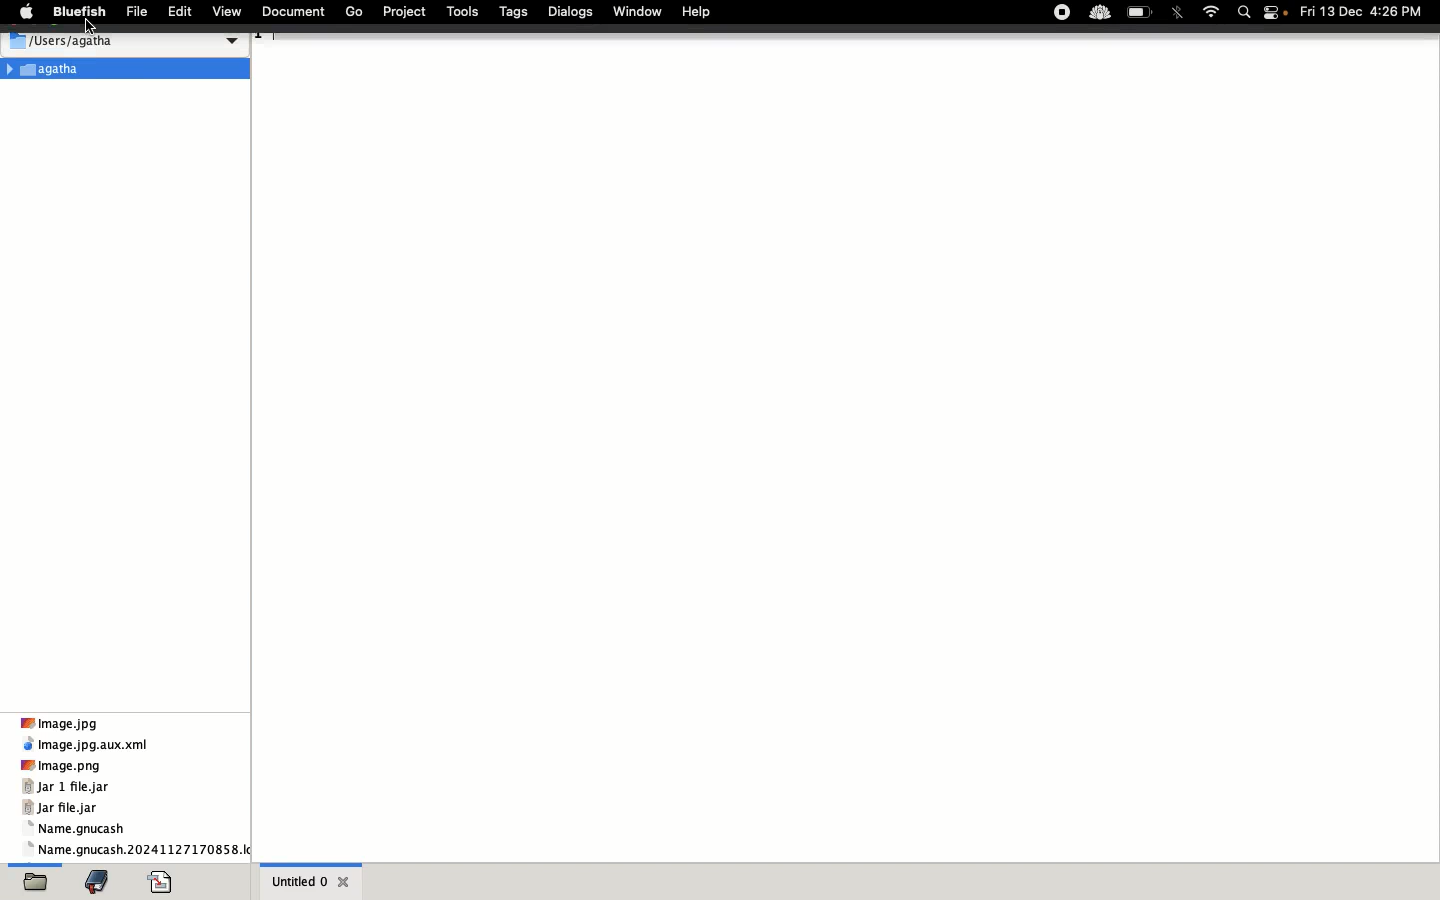 Image resolution: width=1440 pixels, height=900 pixels. I want to click on Apple logo, so click(22, 13).